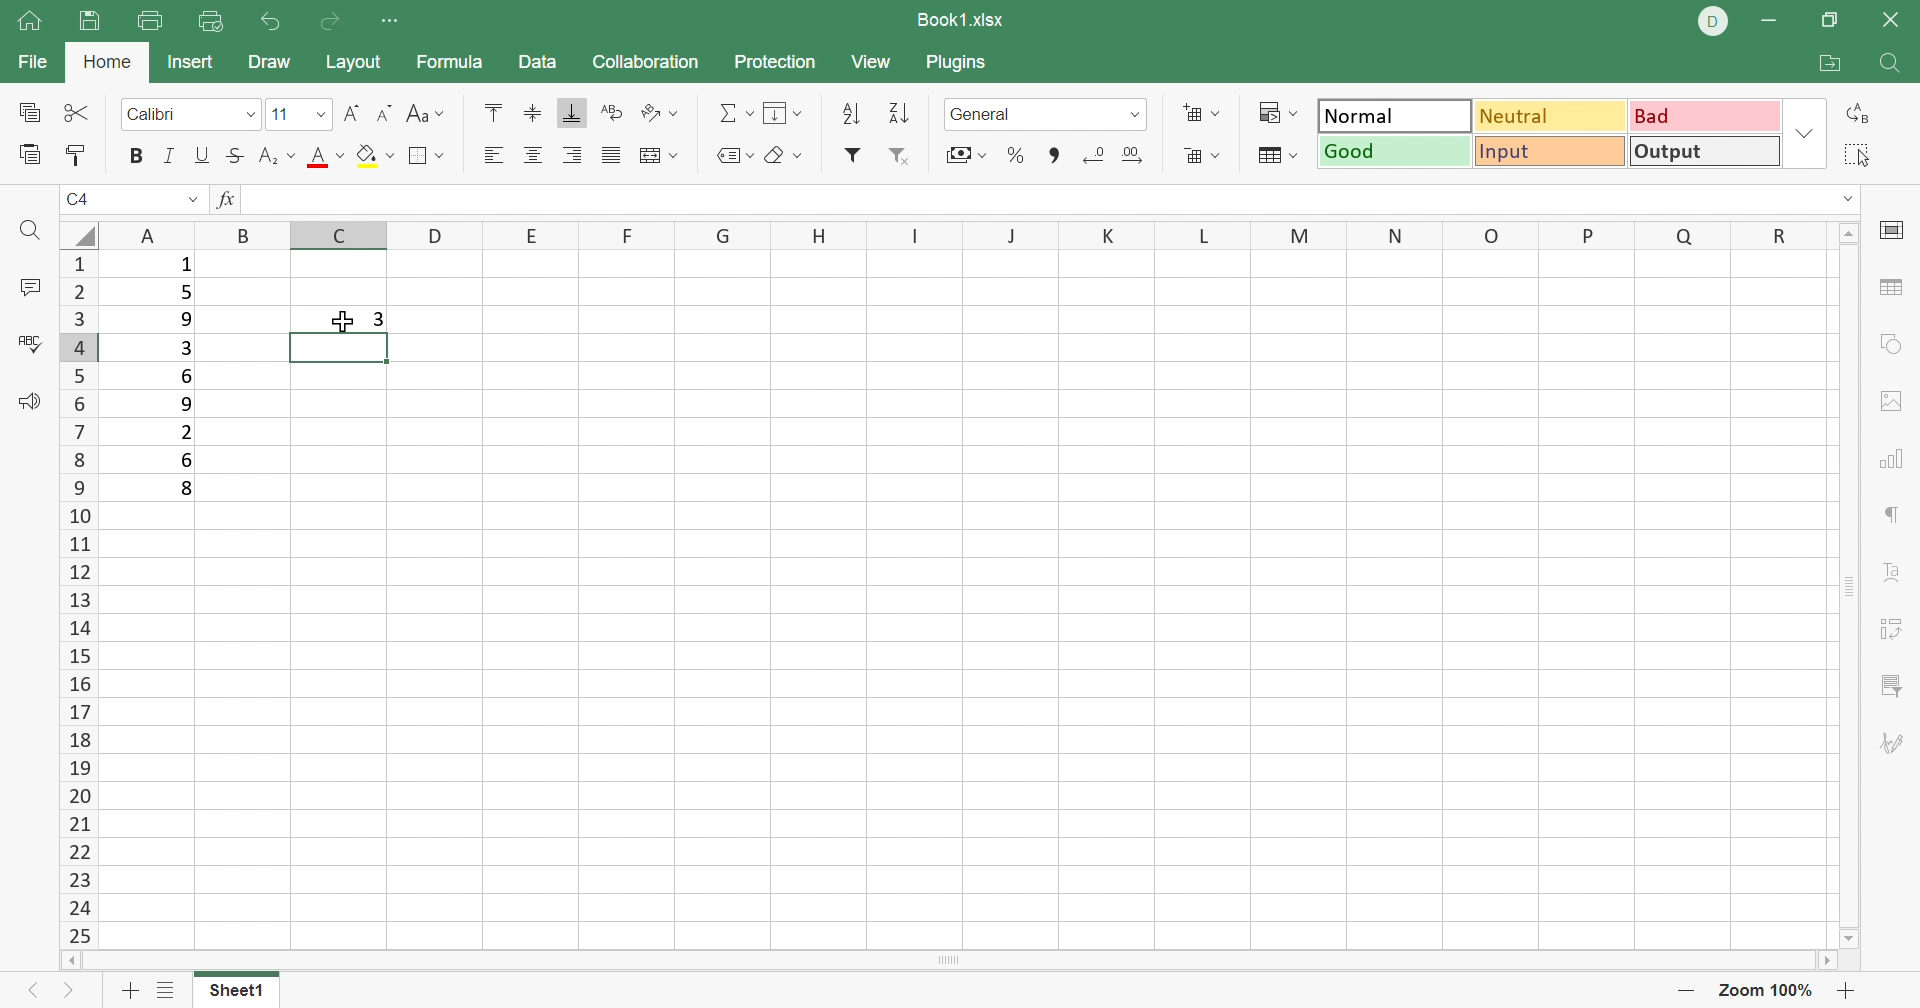 Image resolution: width=1920 pixels, height=1008 pixels. I want to click on Zoom in, so click(1845, 990).